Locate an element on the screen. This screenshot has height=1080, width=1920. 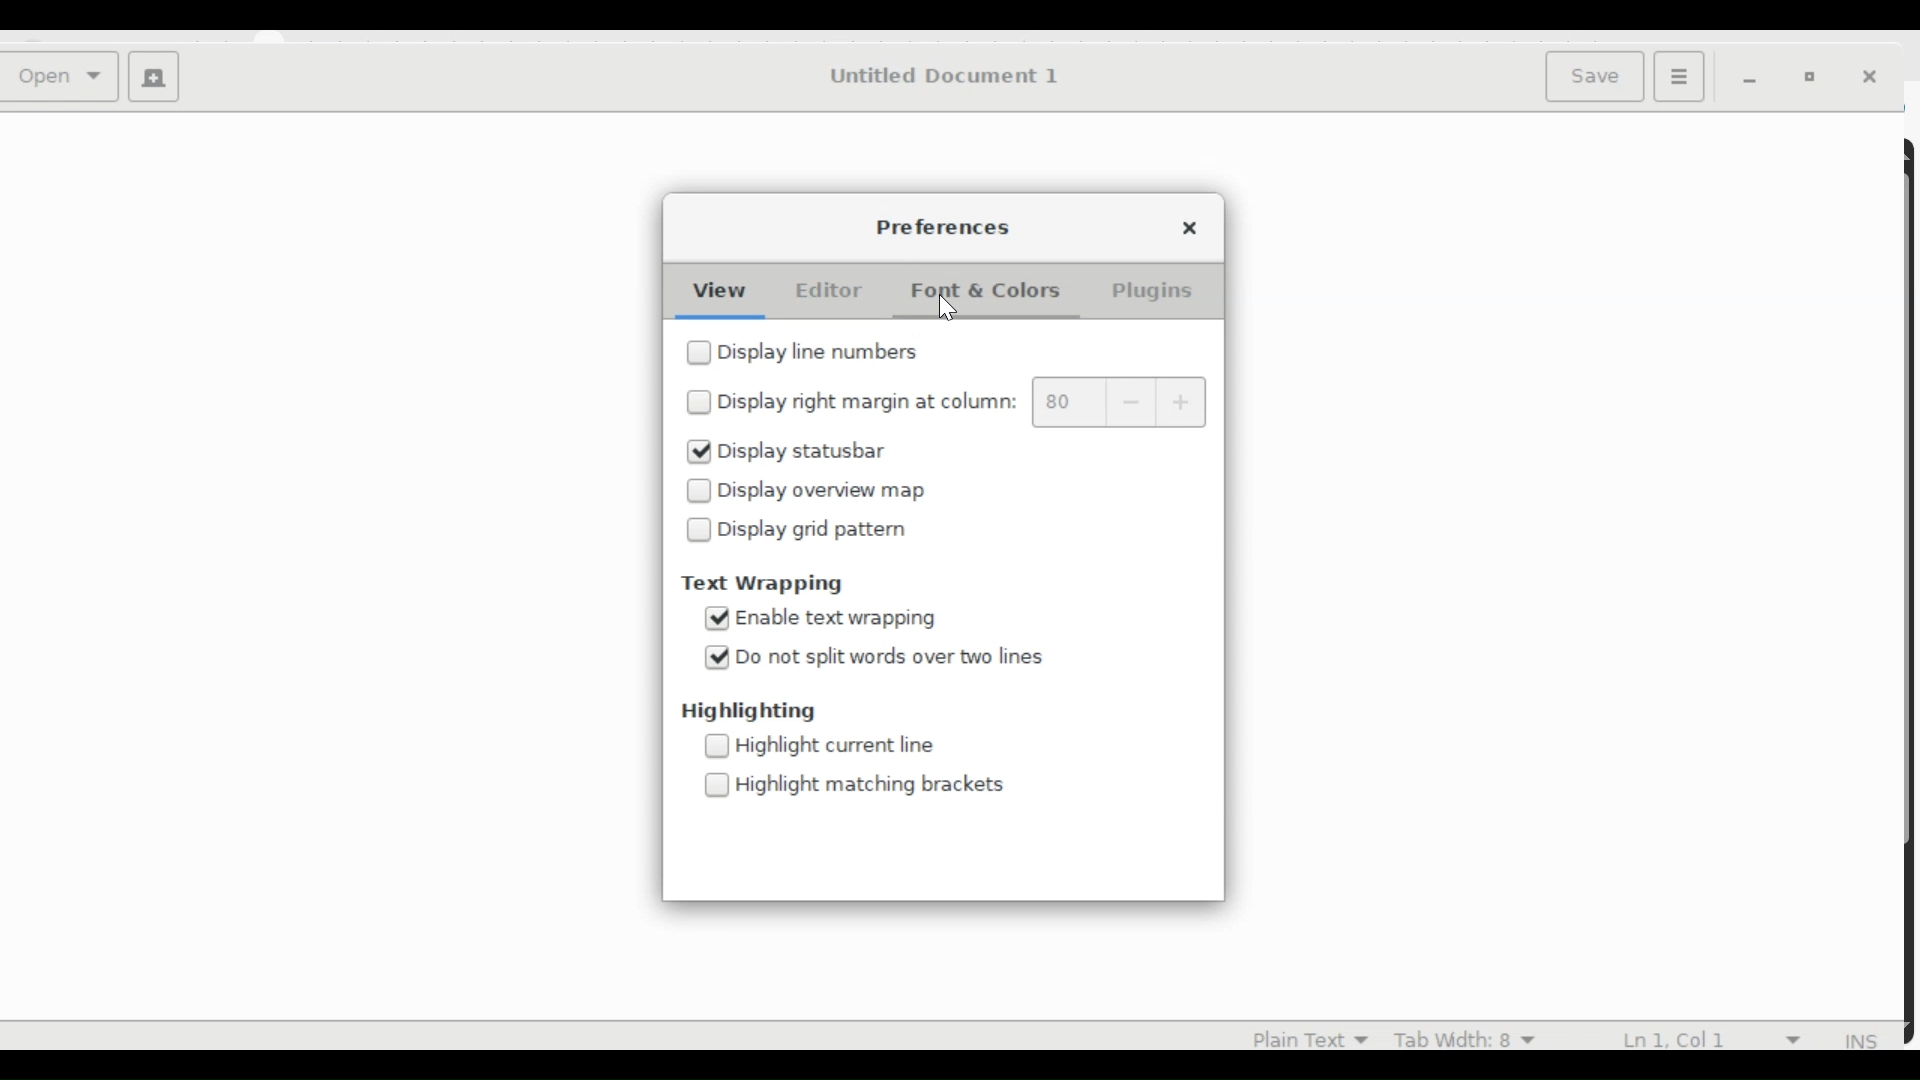
Display grid pattern is located at coordinates (819, 530).